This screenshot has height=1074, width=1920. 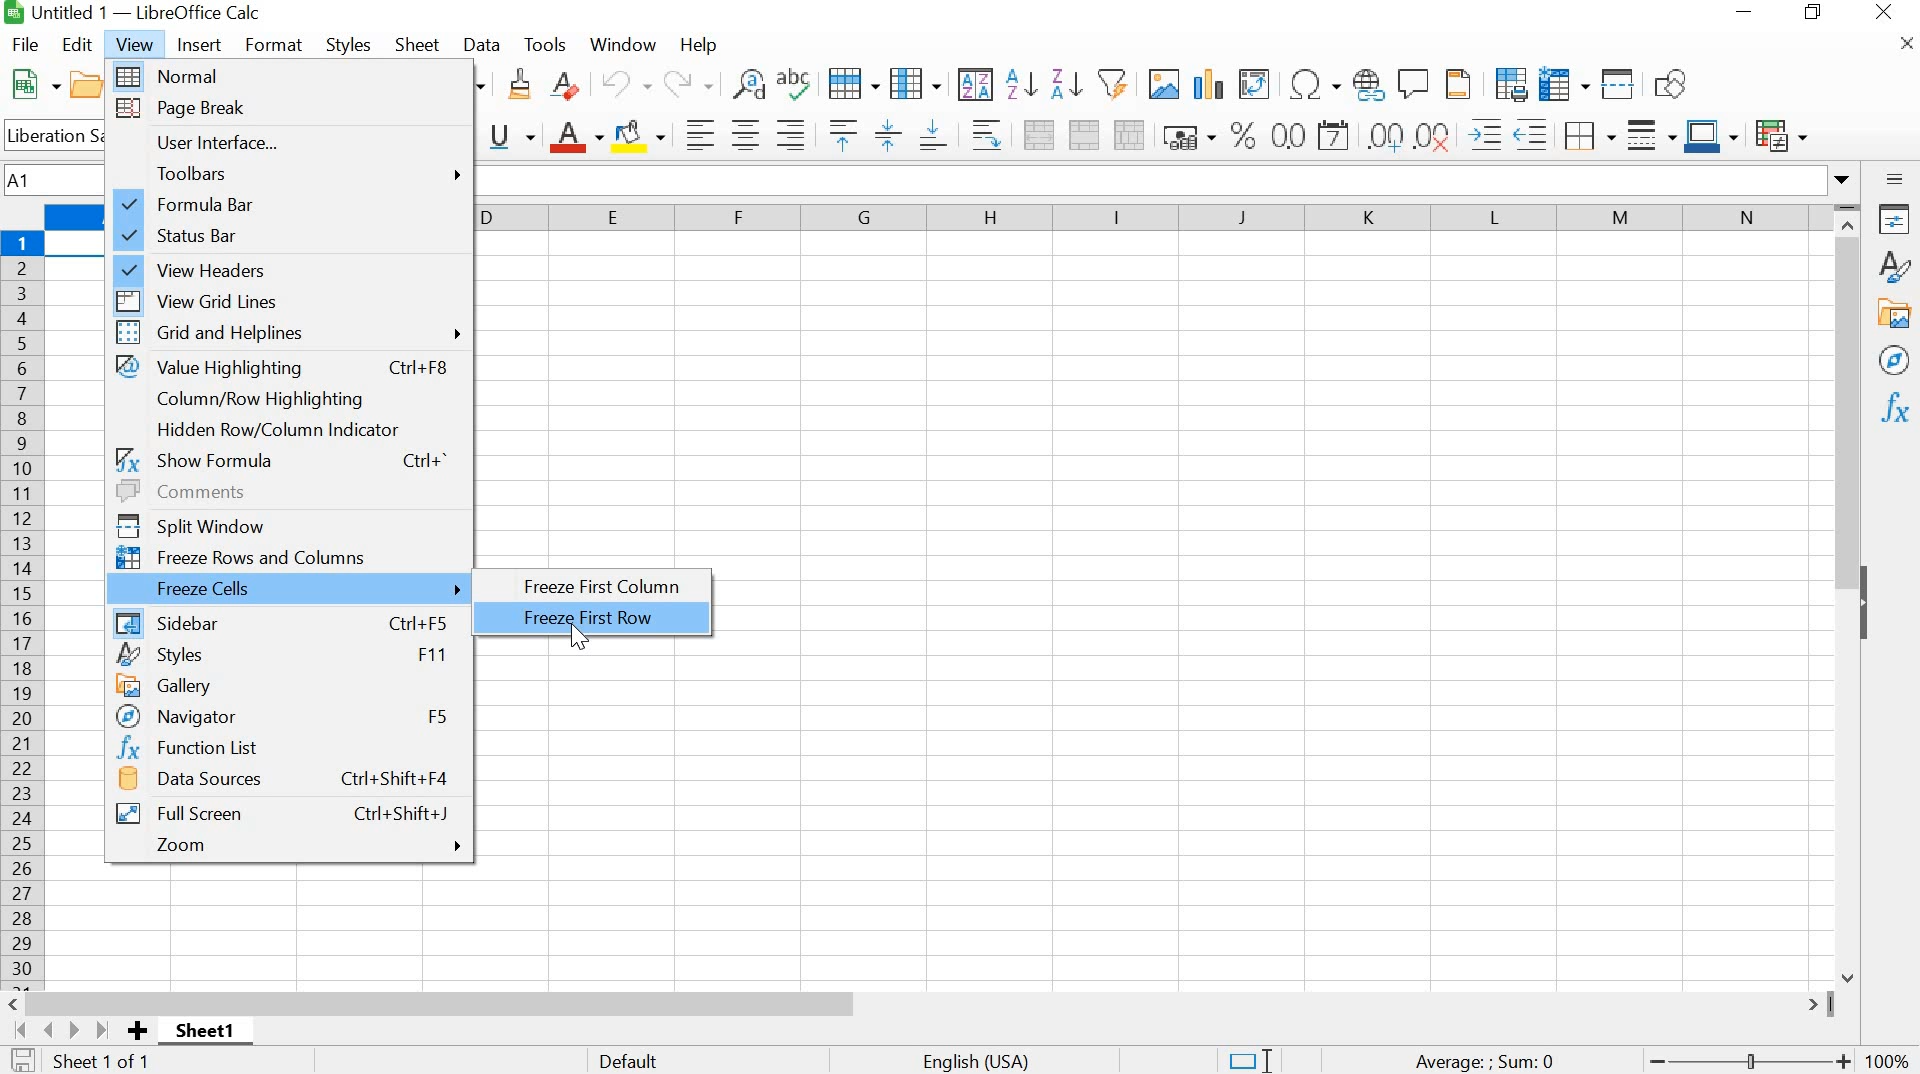 What do you see at coordinates (1288, 135) in the screenshot?
I see `FORMAT AS NUMBER` at bounding box center [1288, 135].